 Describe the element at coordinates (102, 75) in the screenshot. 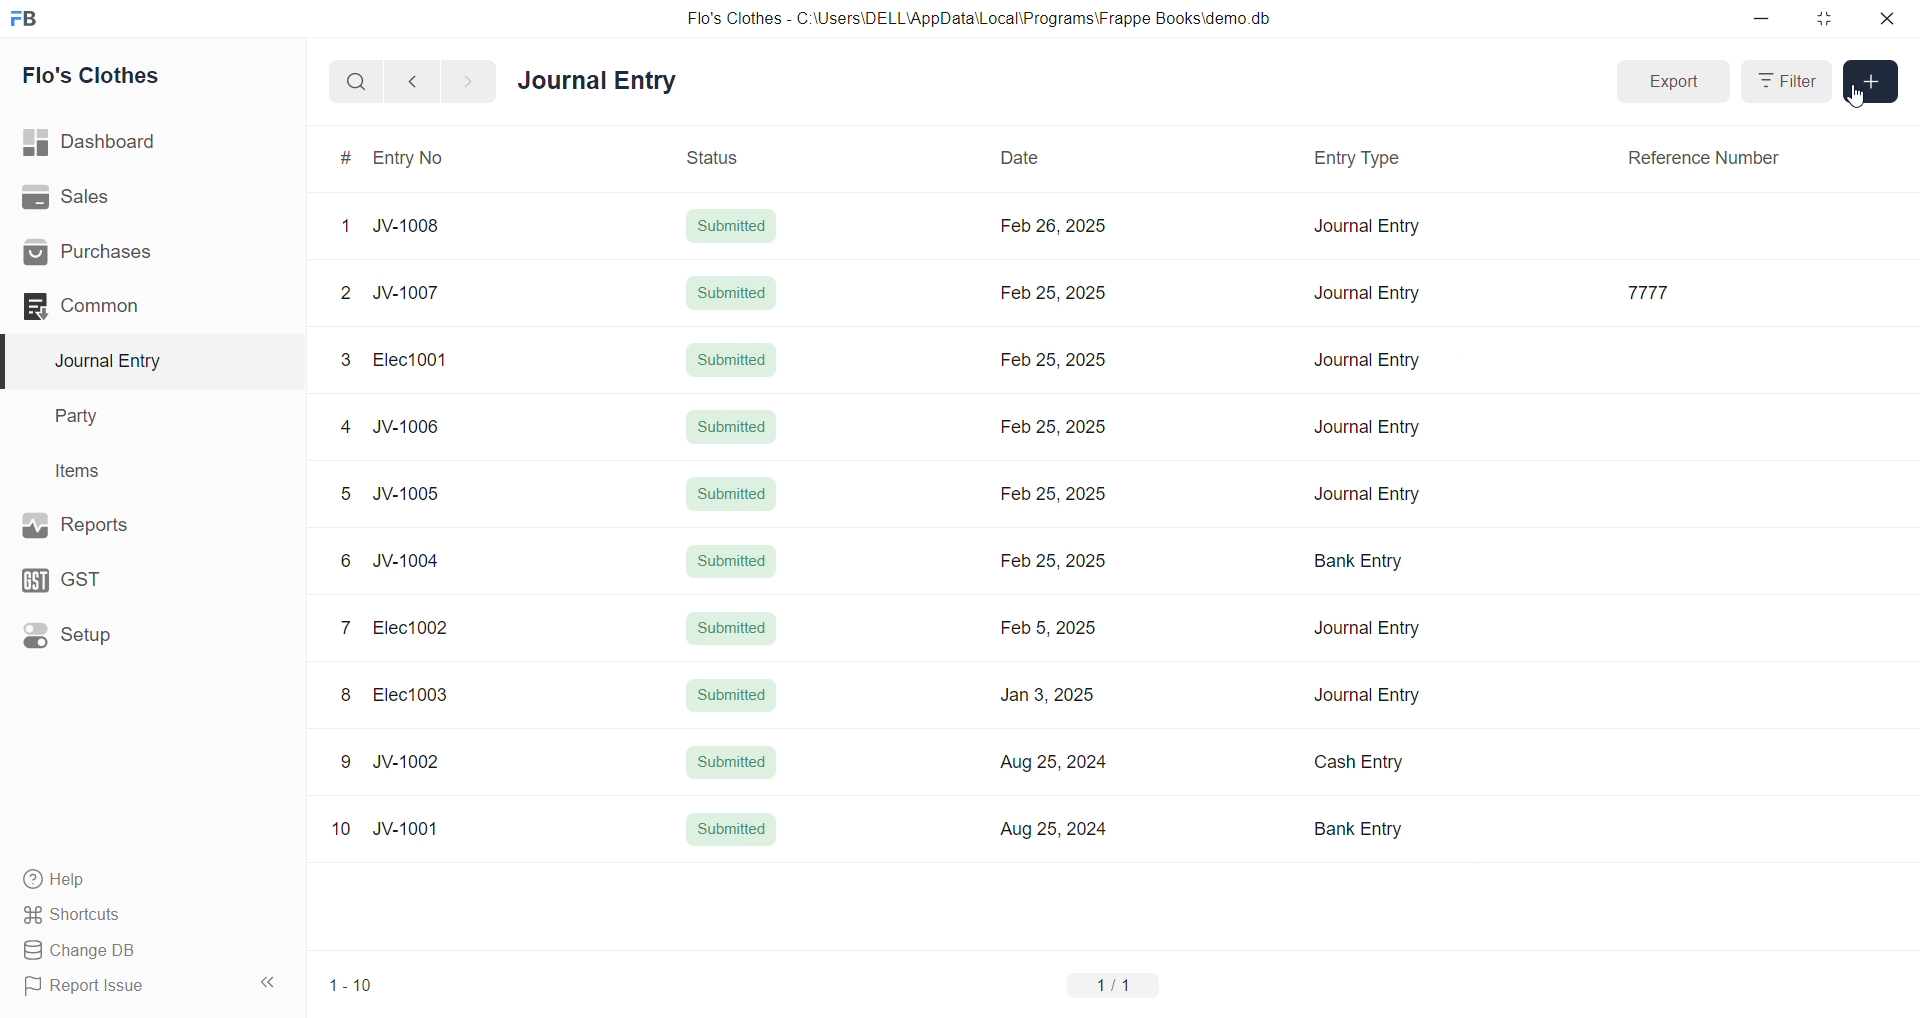

I see `Flo's Clothes` at that location.